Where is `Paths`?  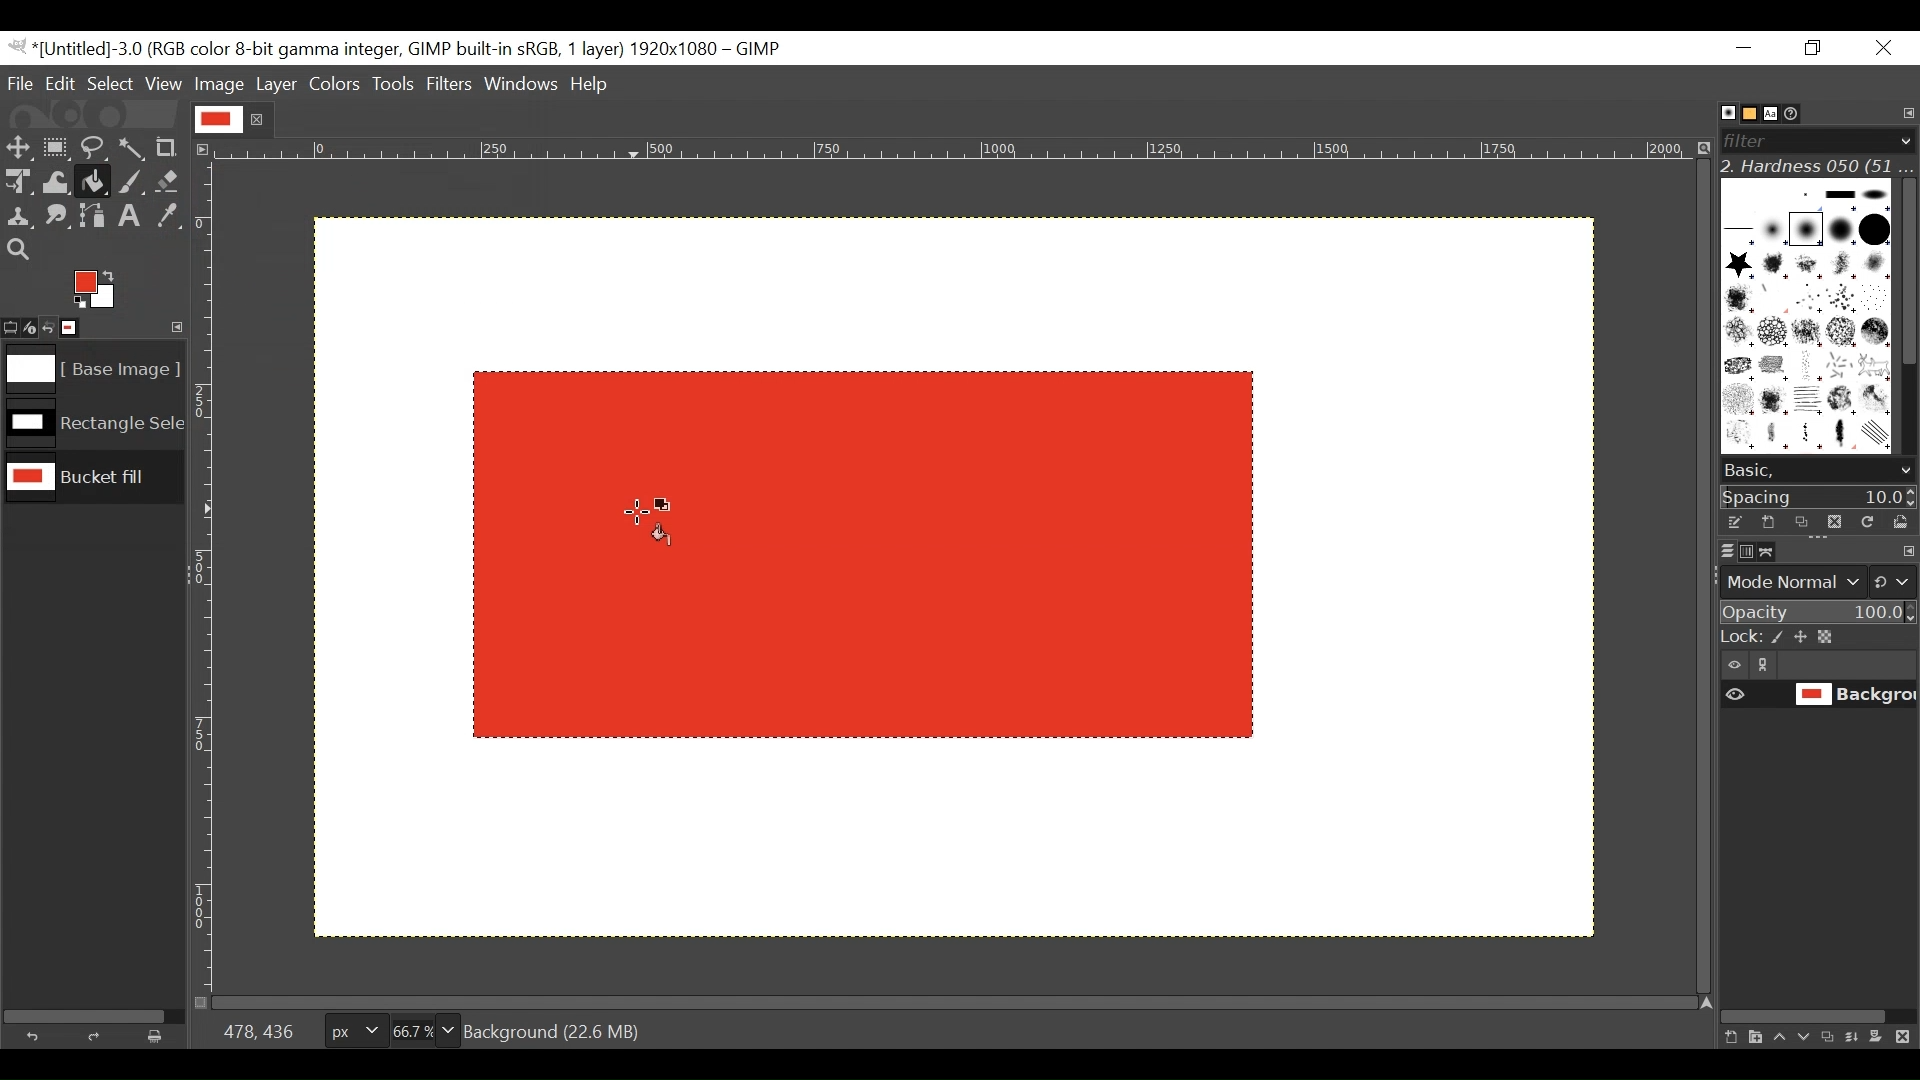
Paths is located at coordinates (1772, 552).